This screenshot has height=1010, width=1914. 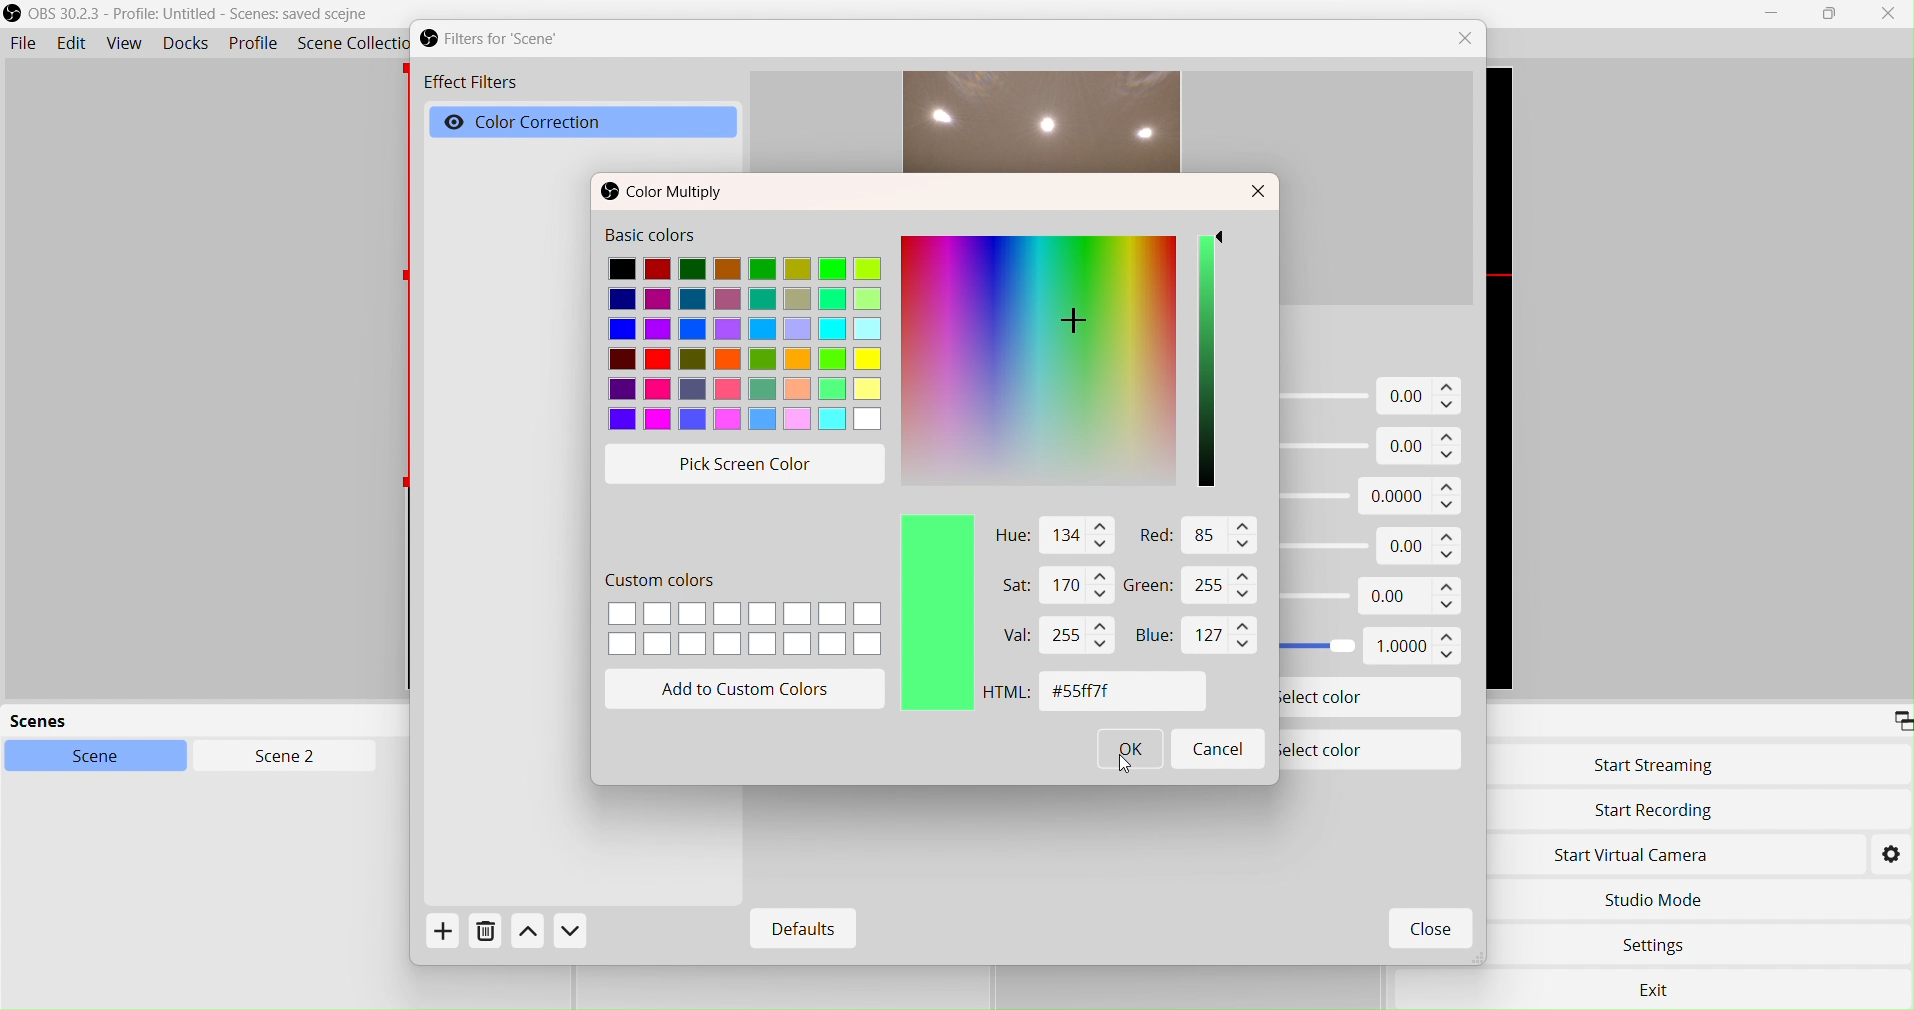 I want to click on Close, so click(x=1260, y=193).